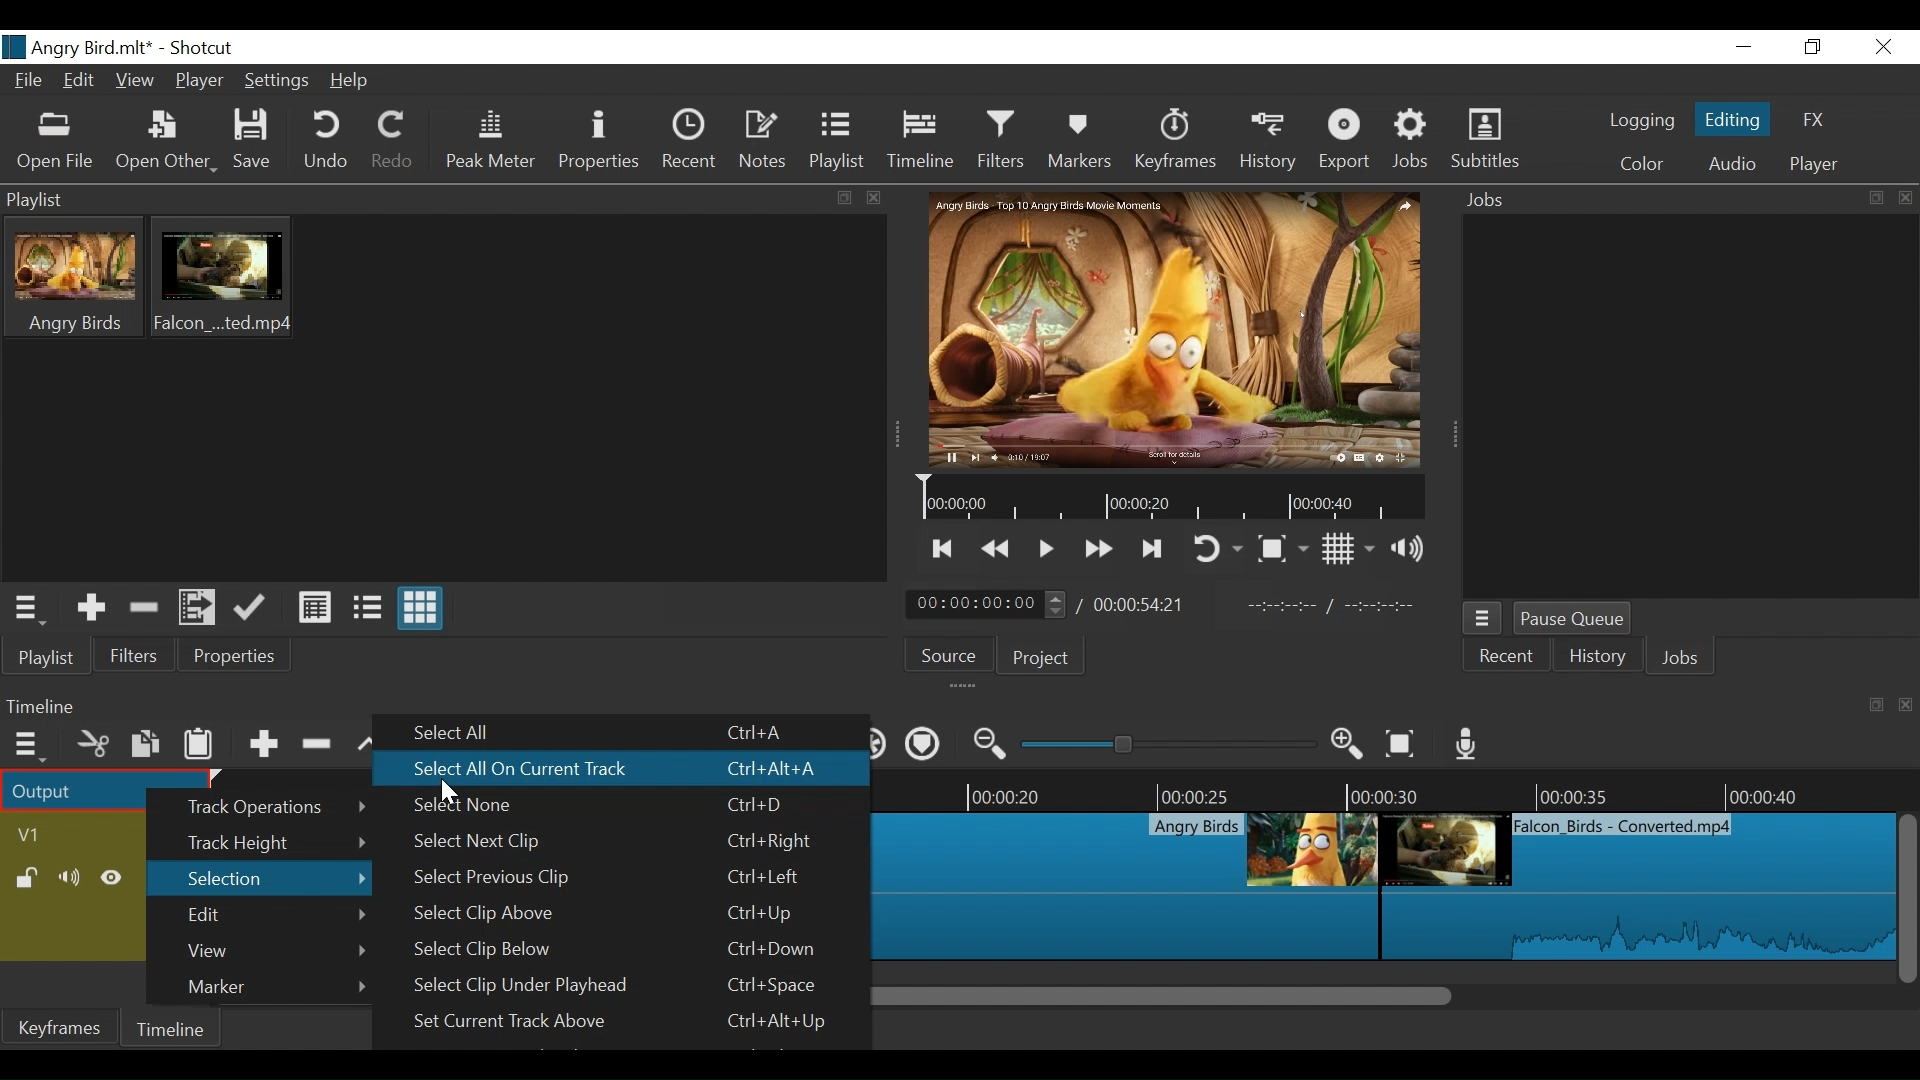 This screenshot has width=1920, height=1080. Describe the element at coordinates (255, 142) in the screenshot. I see `Save` at that location.